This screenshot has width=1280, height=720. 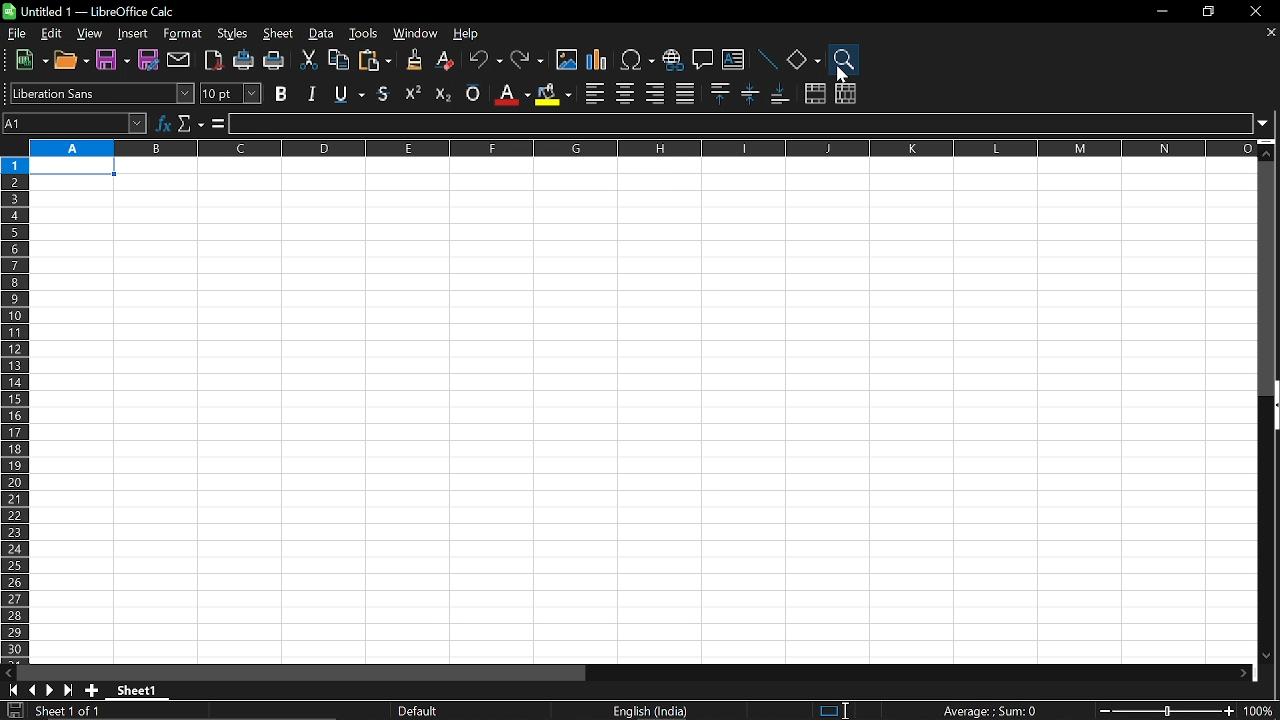 I want to click on move right, so click(x=1248, y=673).